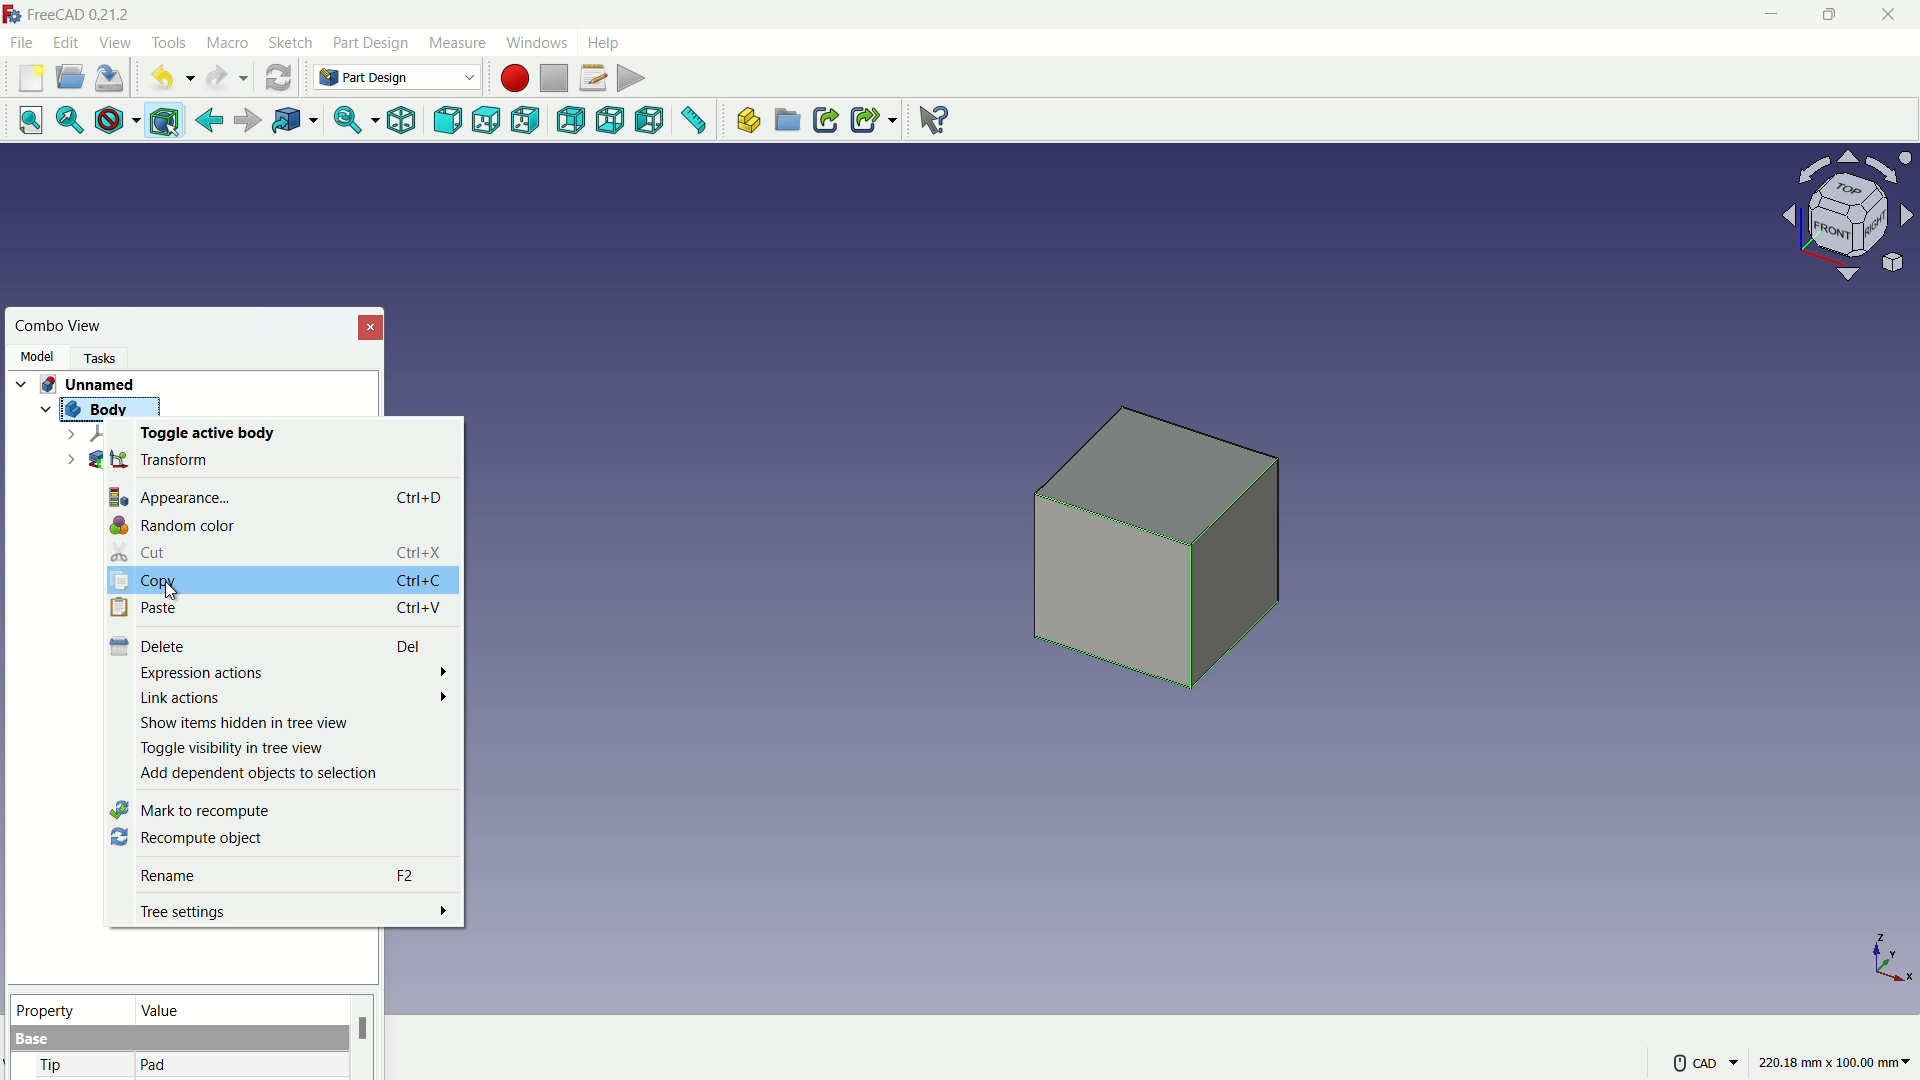  Describe the element at coordinates (278, 76) in the screenshot. I see `refresh` at that location.